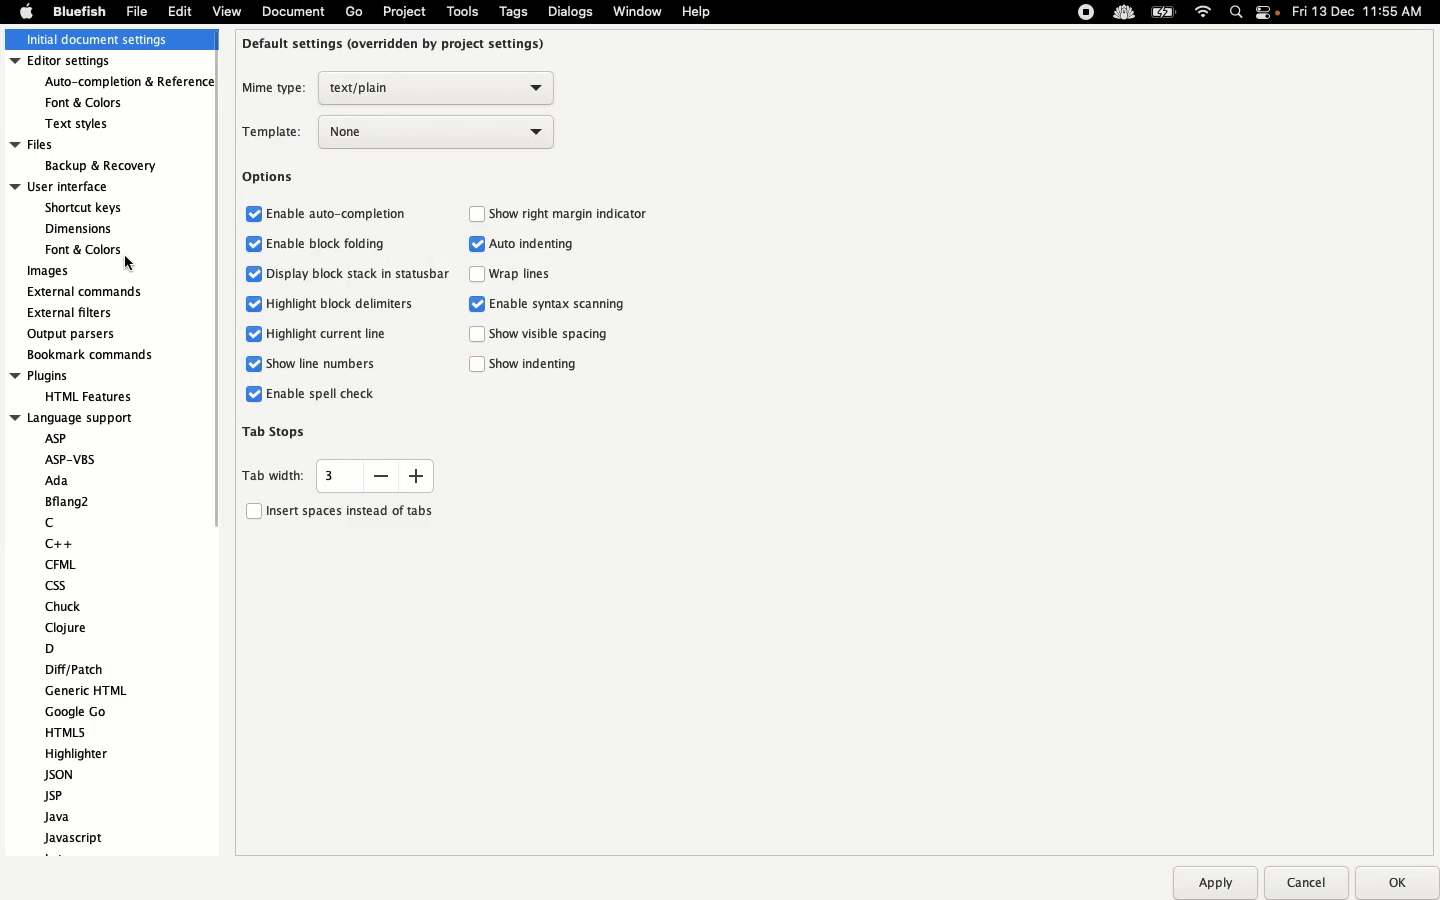 The width and height of the screenshot is (1440, 900). I want to click on shortcut keys, so click(85, 209).